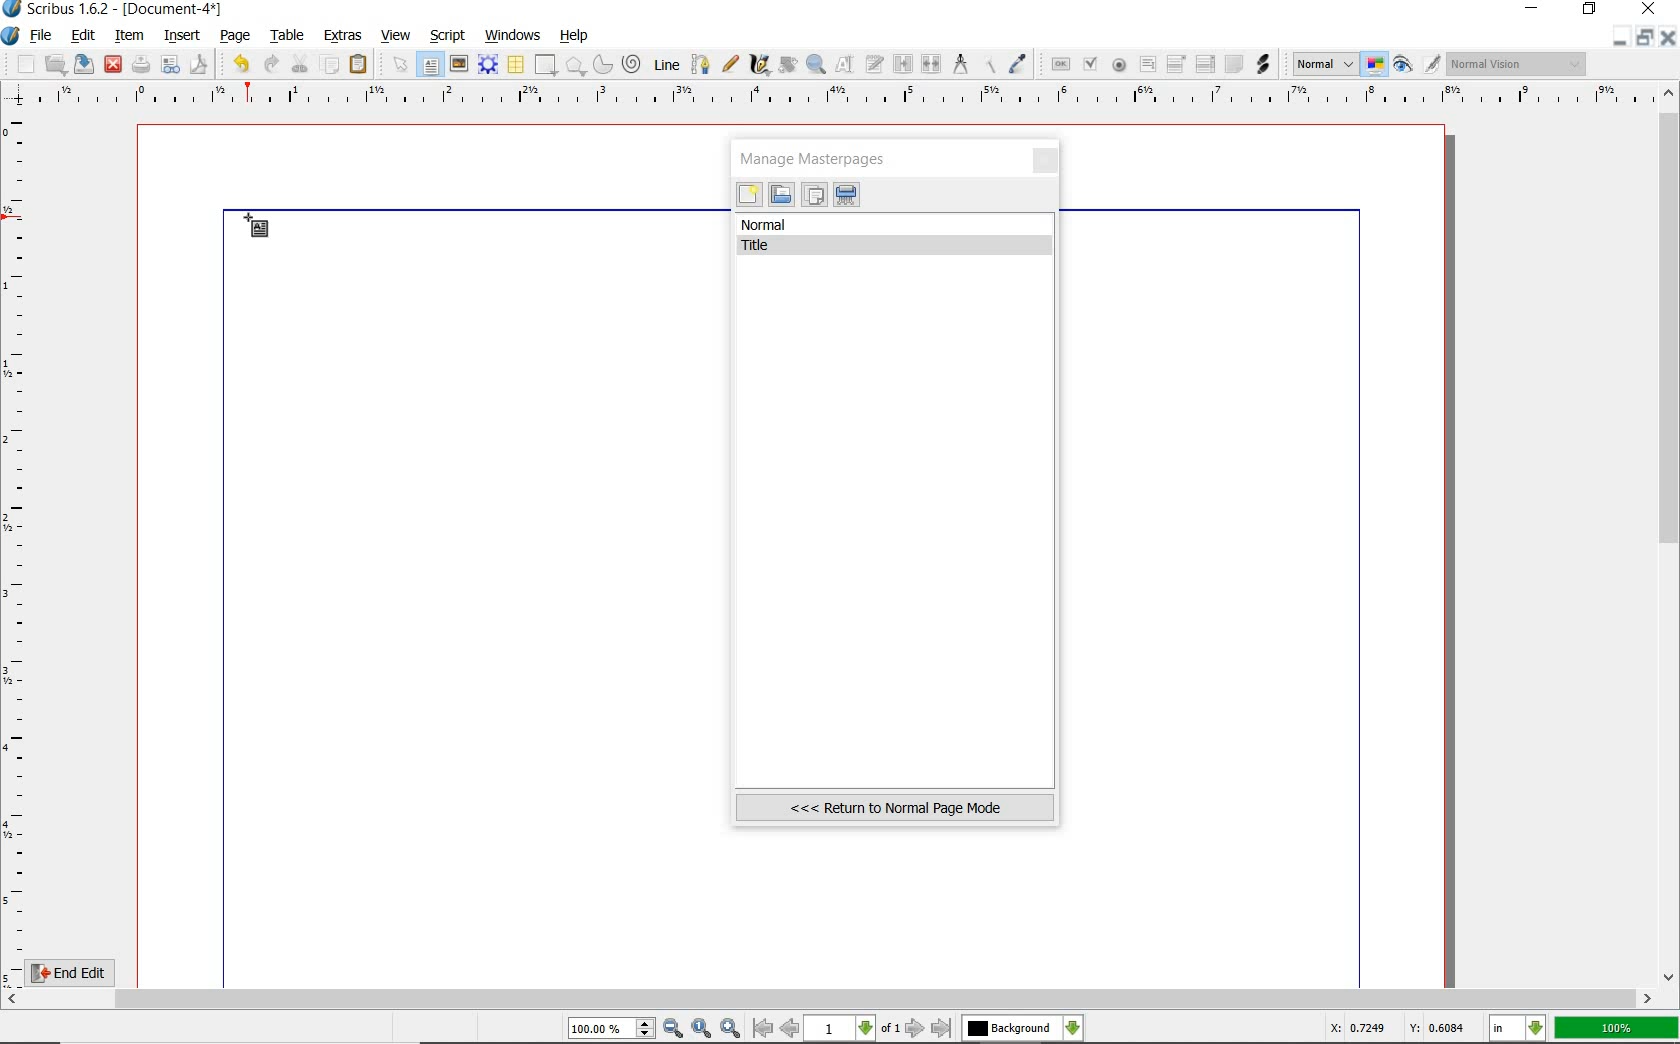 This screenshot has height=1044, width=1680. I want to click on edit text with story editor, so click(876, 66).